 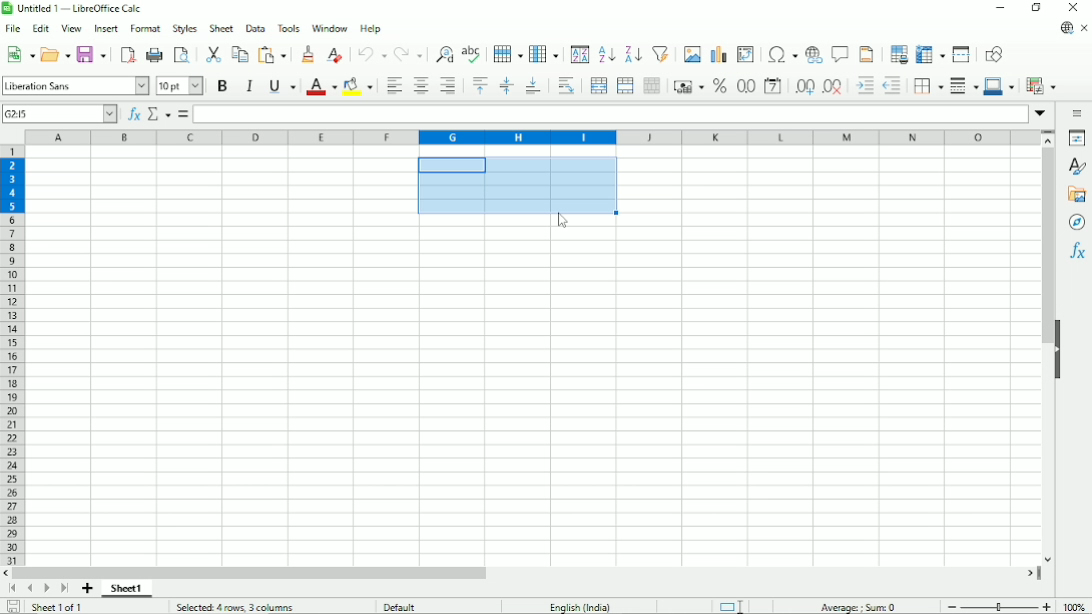 What do you see at coordinates (256, 27) in the screenshot?
I see `Data` at bounding box center [256, 27].